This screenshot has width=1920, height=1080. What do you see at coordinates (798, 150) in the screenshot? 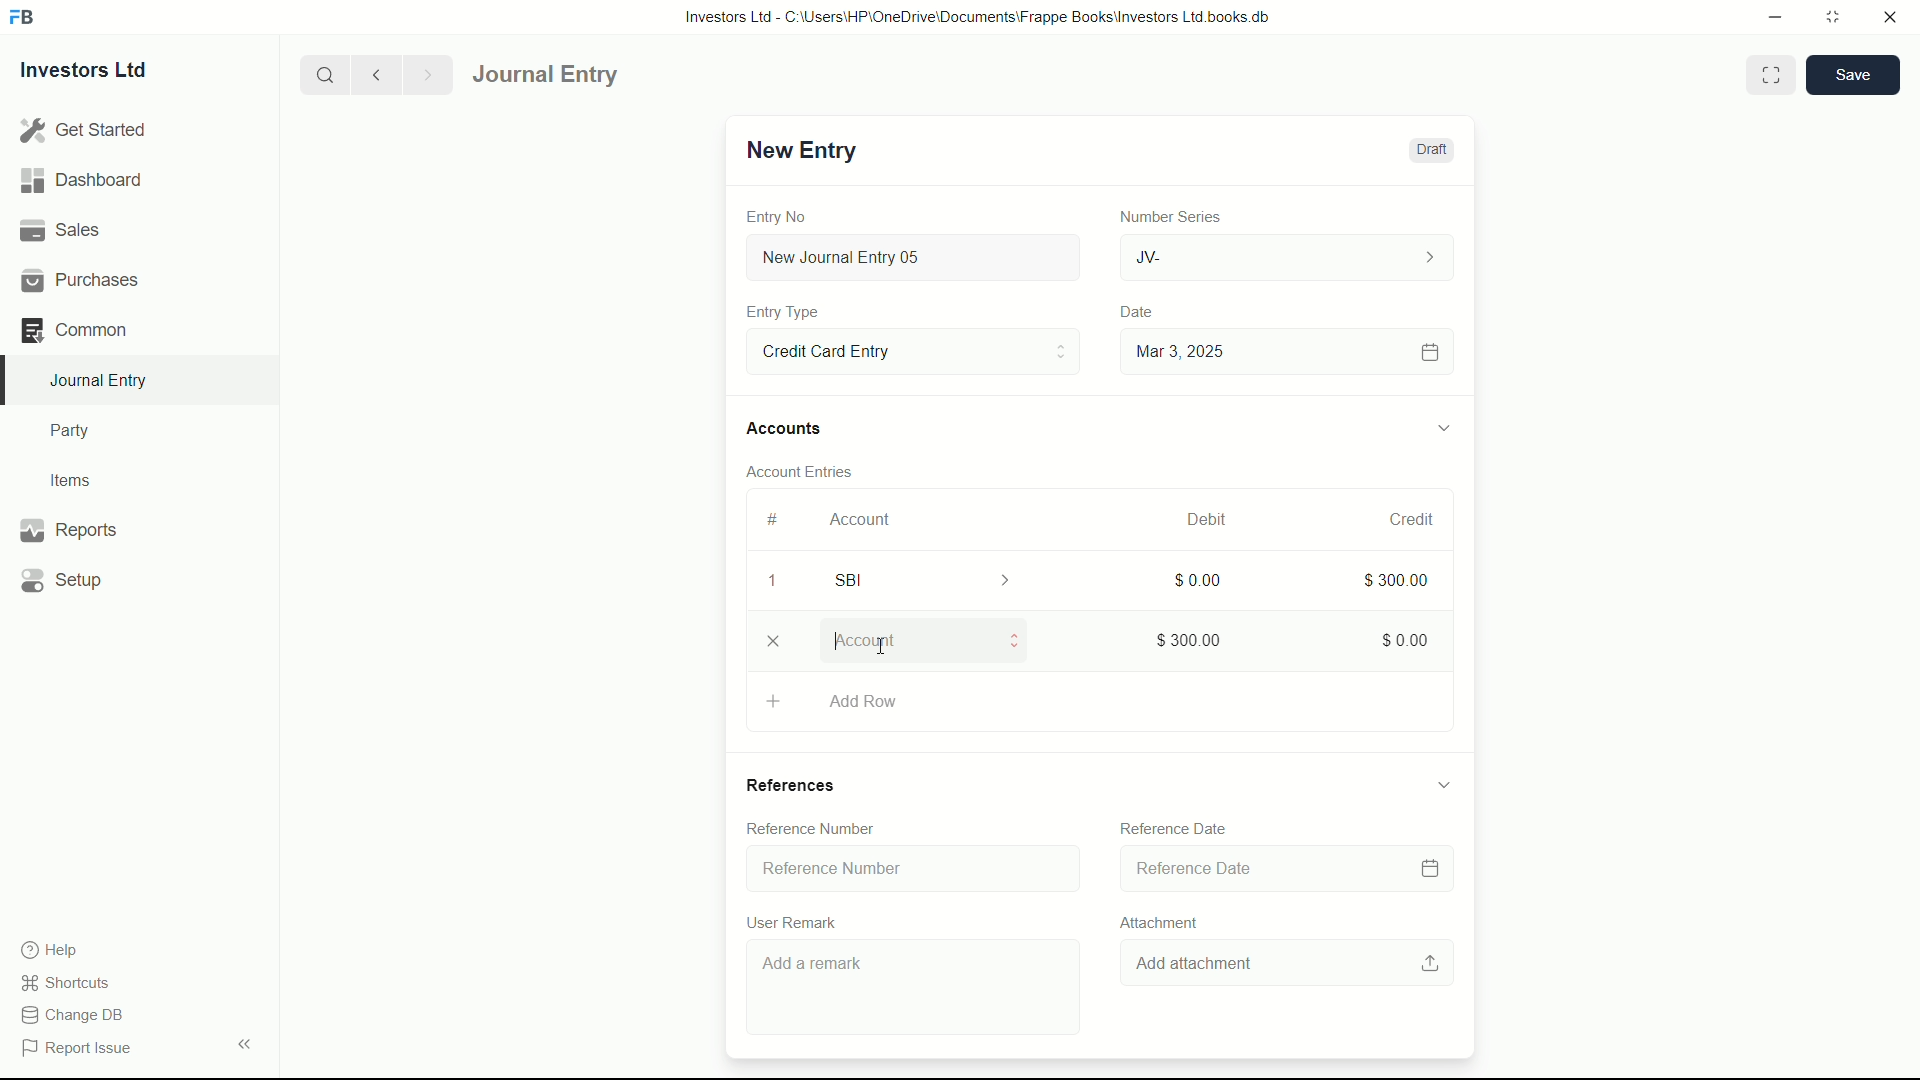
I see `New Entry` at bounding box center [798, 150].